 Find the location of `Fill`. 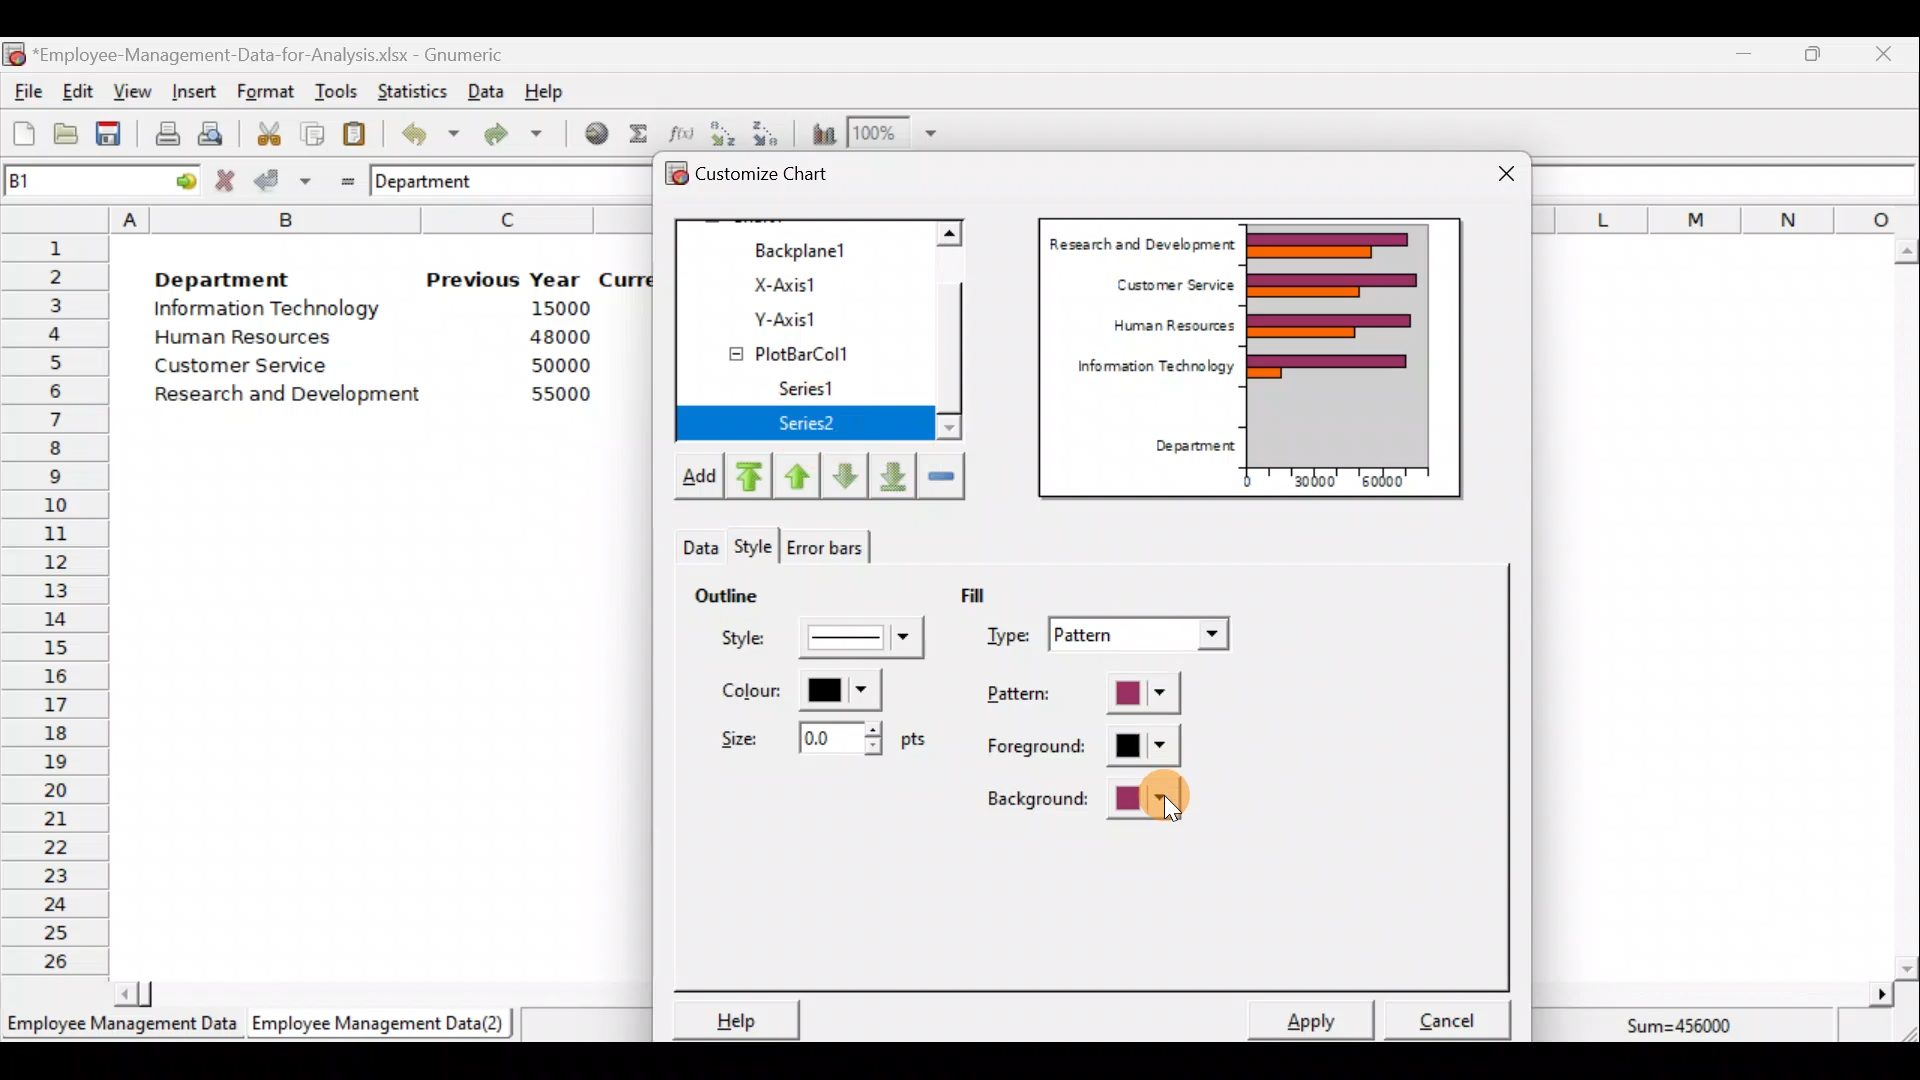

Fill is located at coordinates (988, 593).